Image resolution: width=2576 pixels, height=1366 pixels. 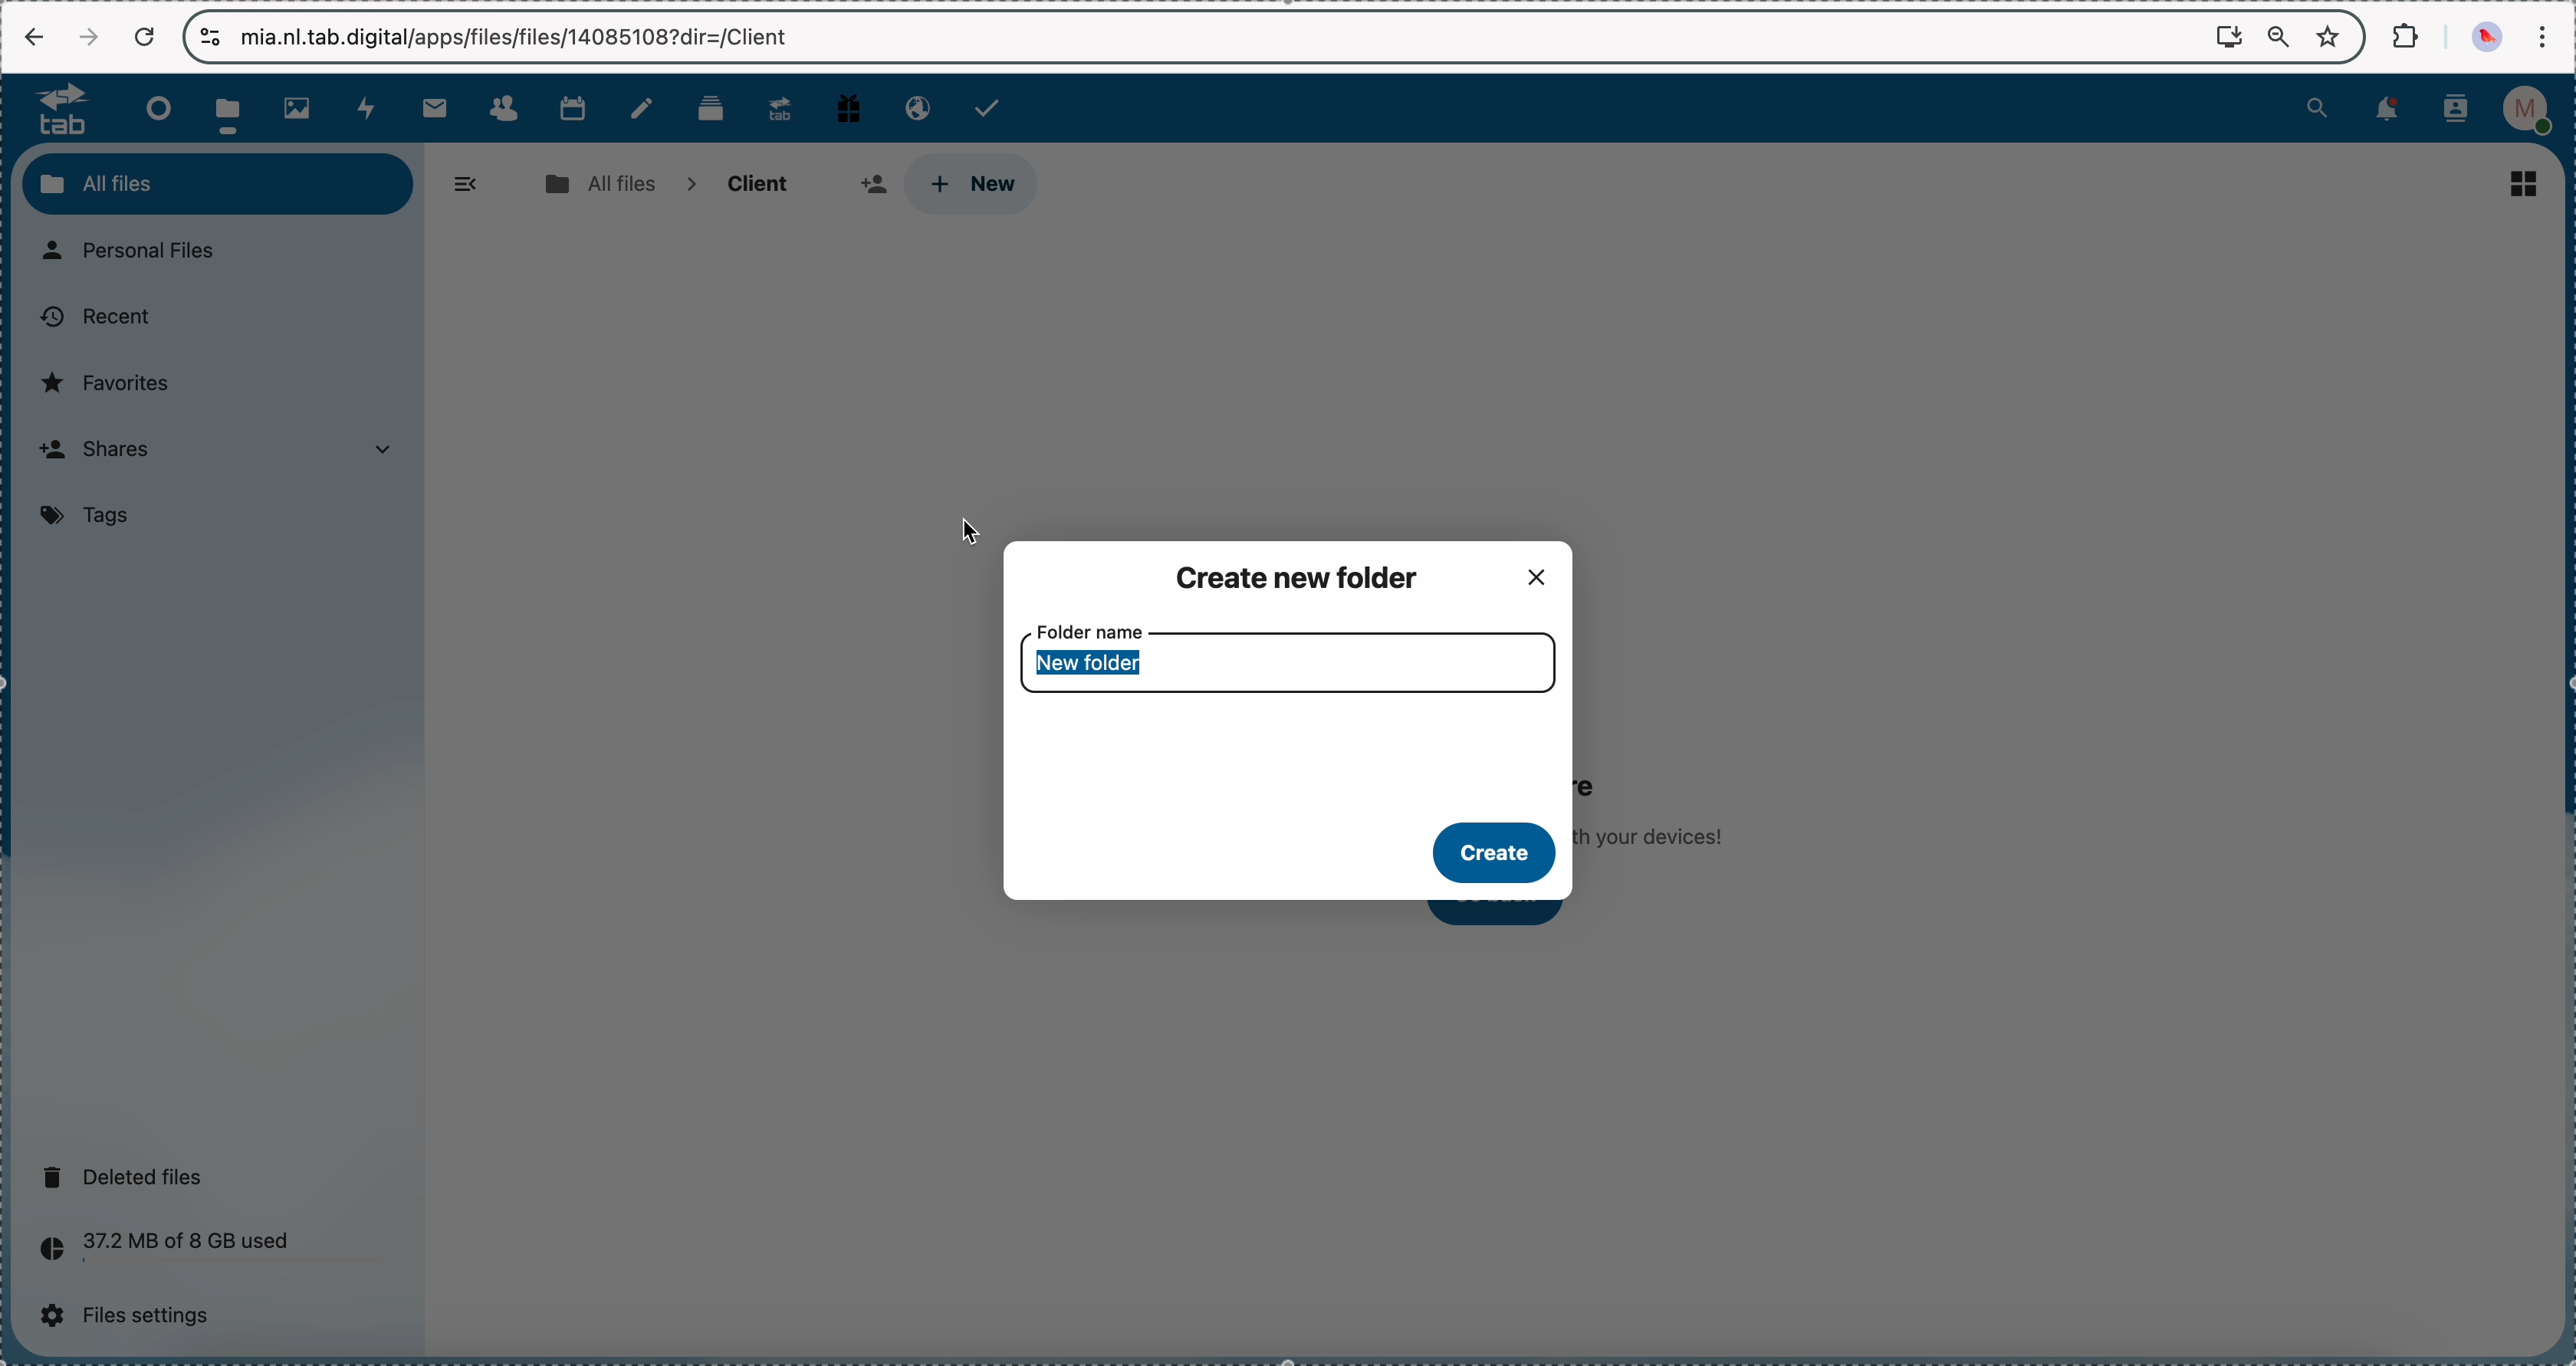 I want to click on files settings, so click(x=135, y=1316).